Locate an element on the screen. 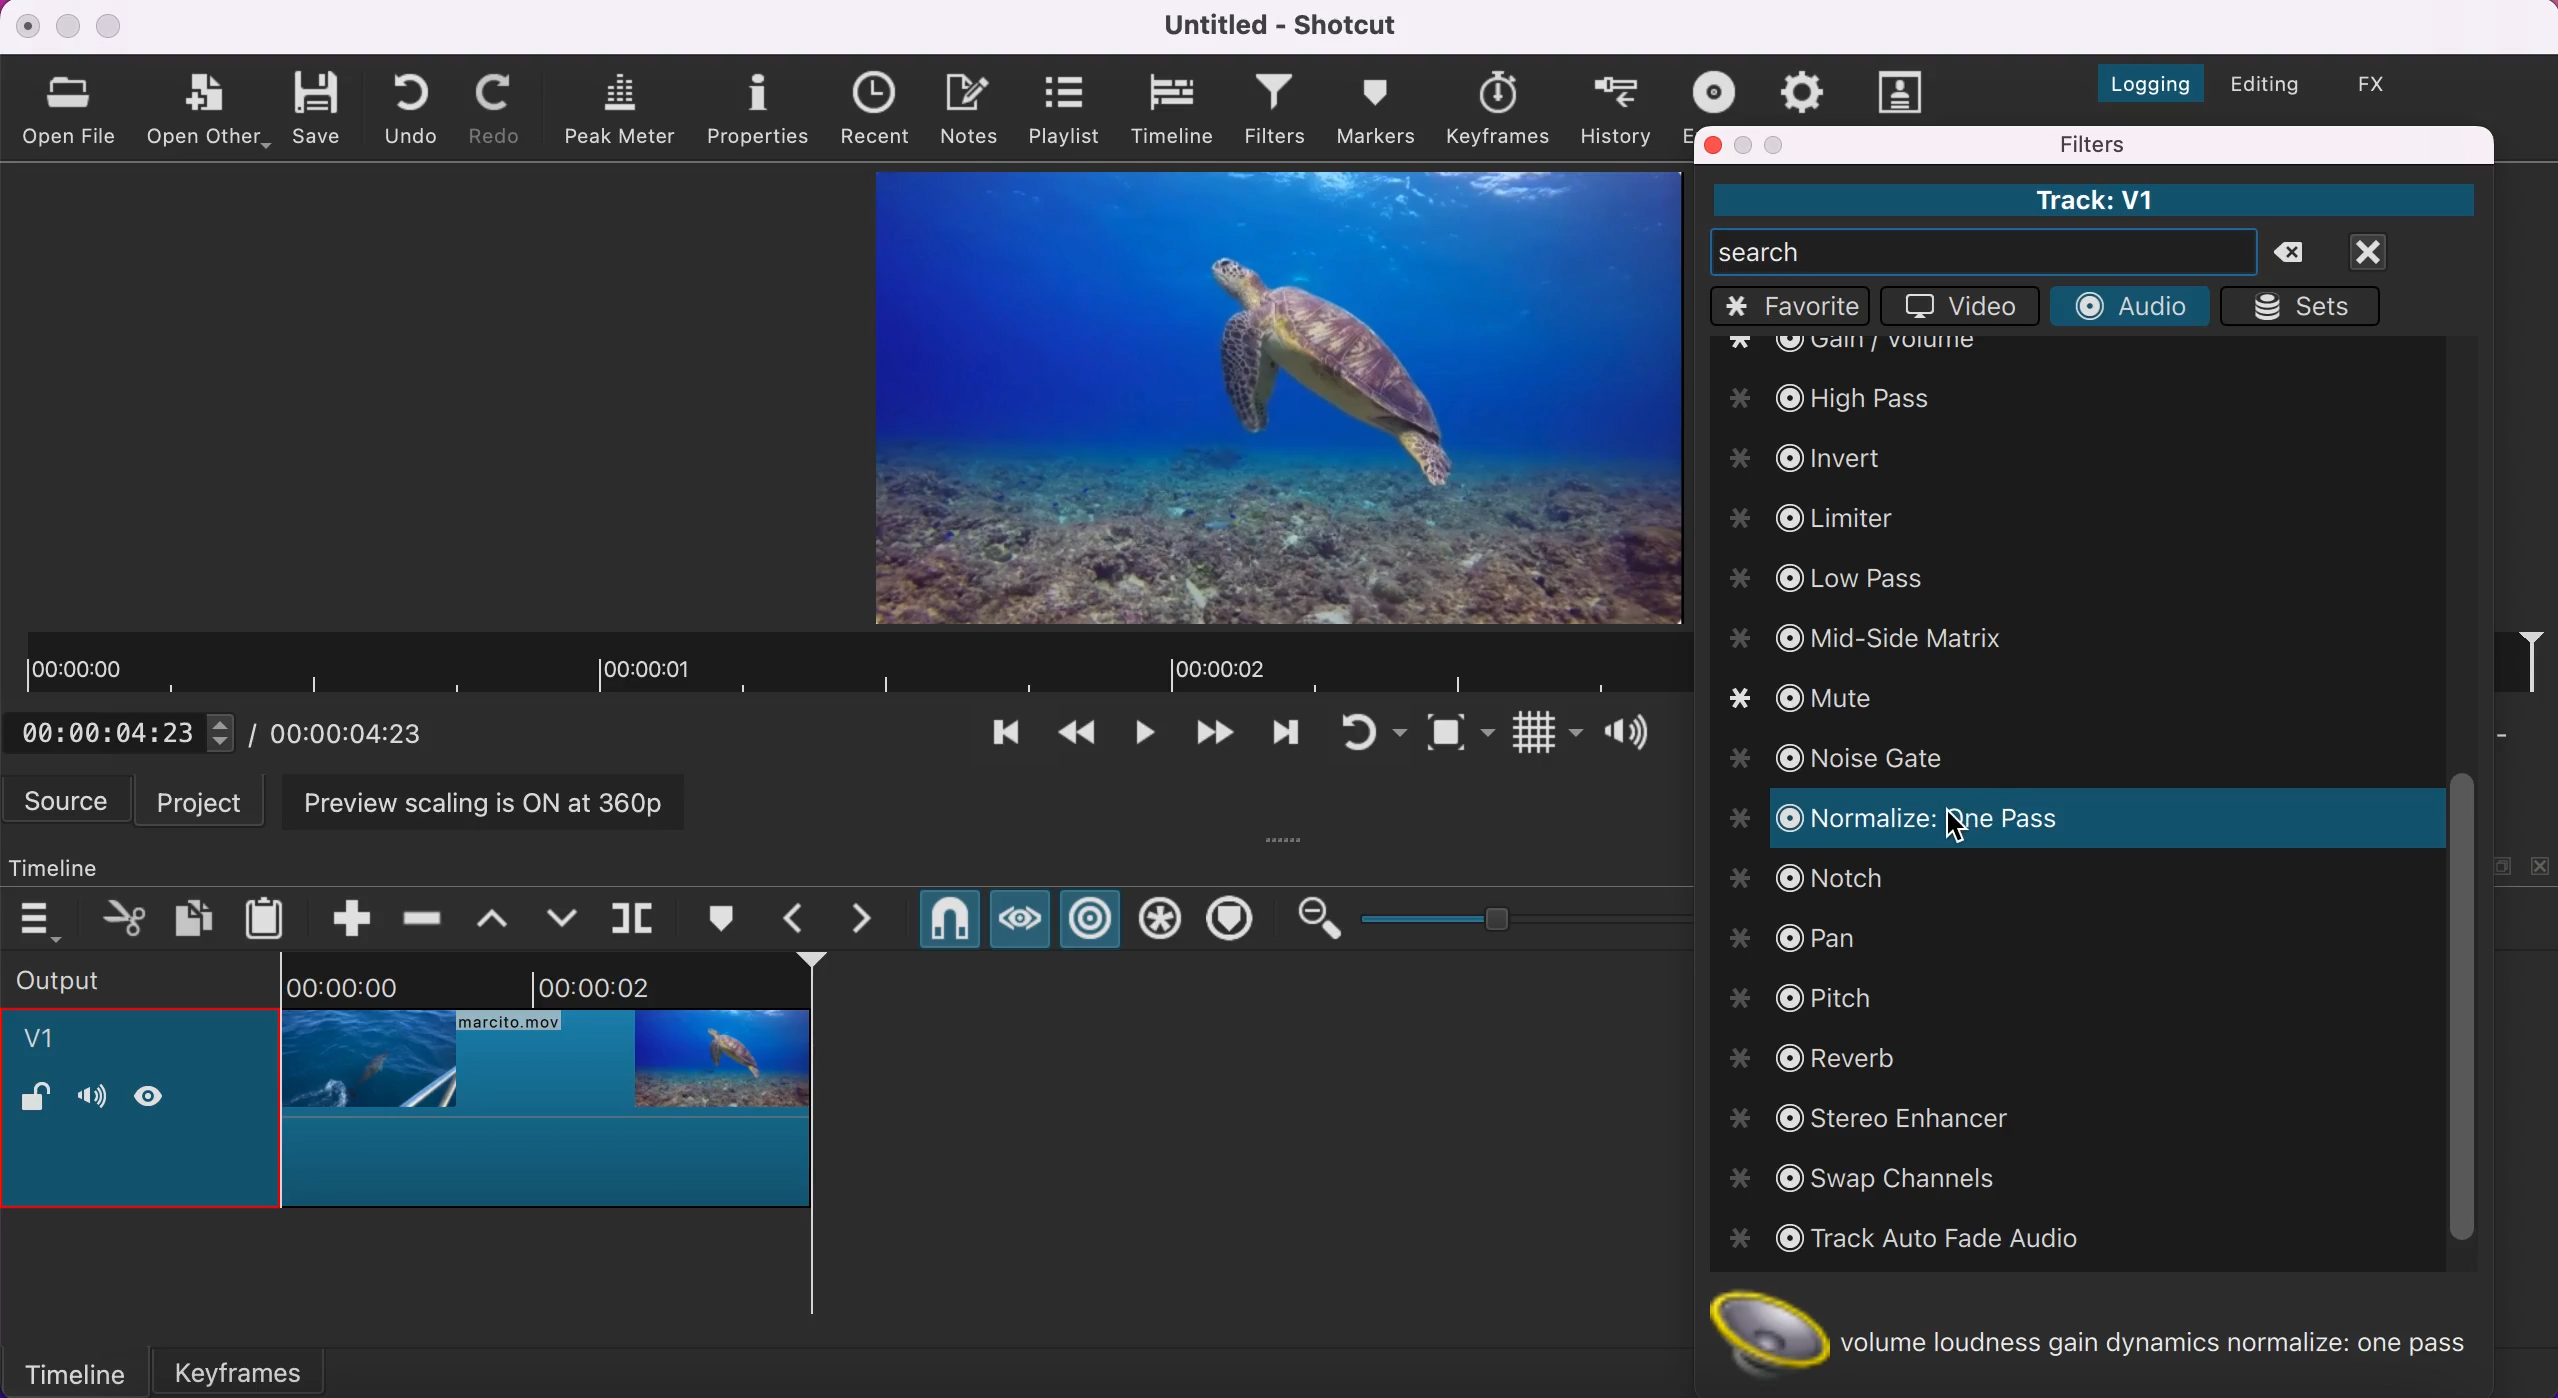 This screenshot has height=1398, width=2558. ripple markers is located at coordinates (1235, 921).